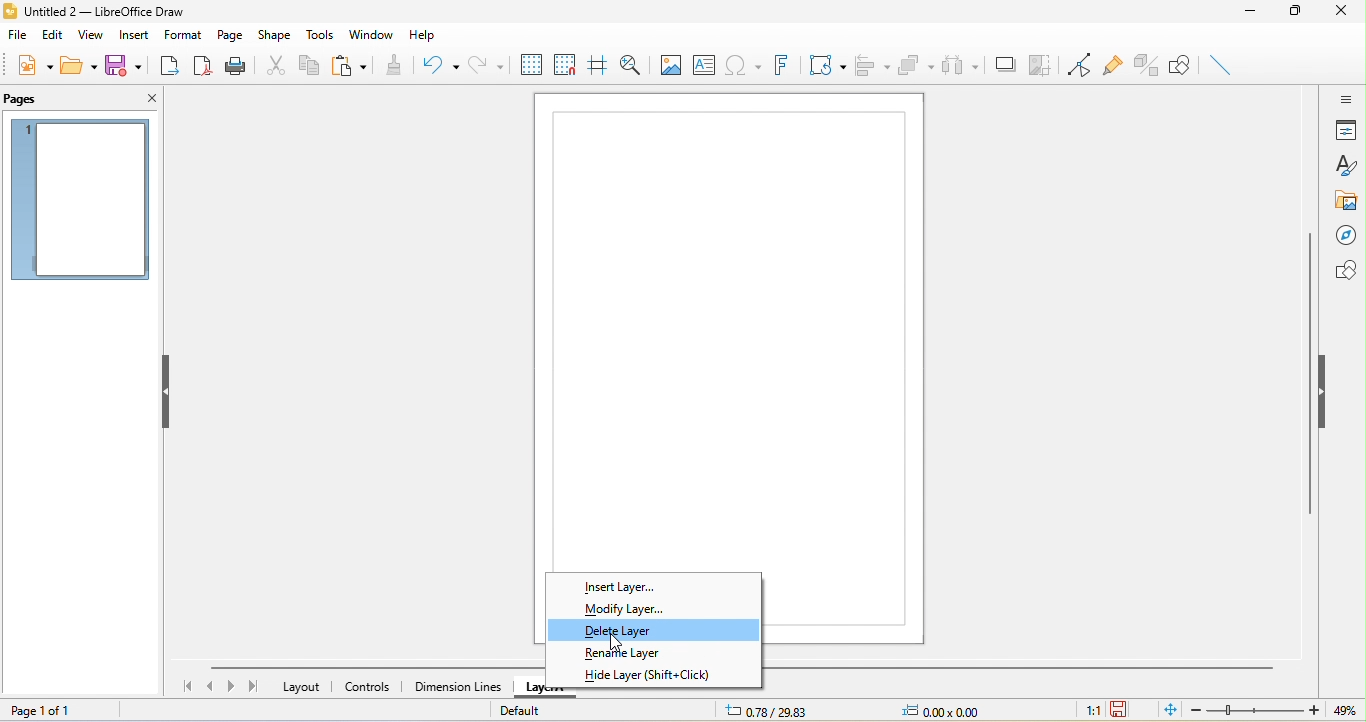 The height and width of the screenshot is (722, 1366). Describe the element at coordinates (277, 66) in the screenshot. I see `cut` at that location.